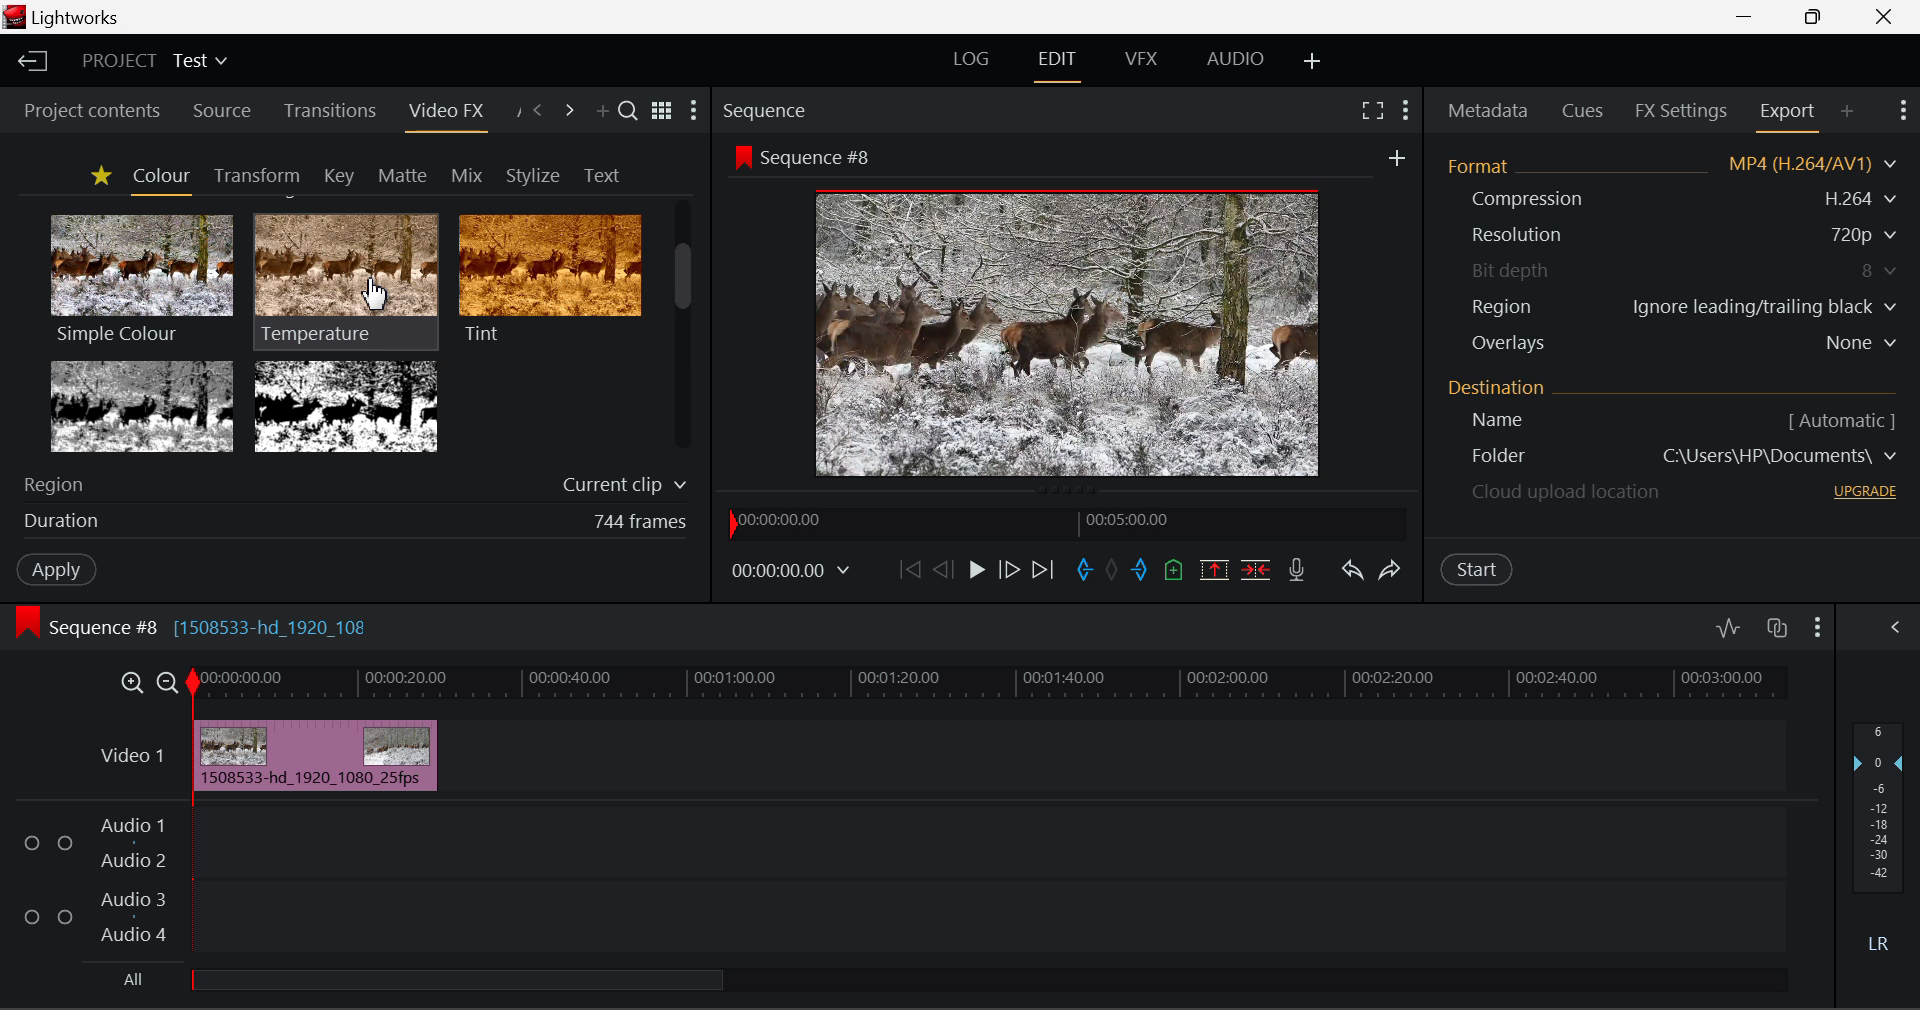 This screenshot has height=1010, width=1920. What do you see at coordinates (1819, 625) in the screenshot?
I see `Show Settings` at bounding box center [1819, 625].